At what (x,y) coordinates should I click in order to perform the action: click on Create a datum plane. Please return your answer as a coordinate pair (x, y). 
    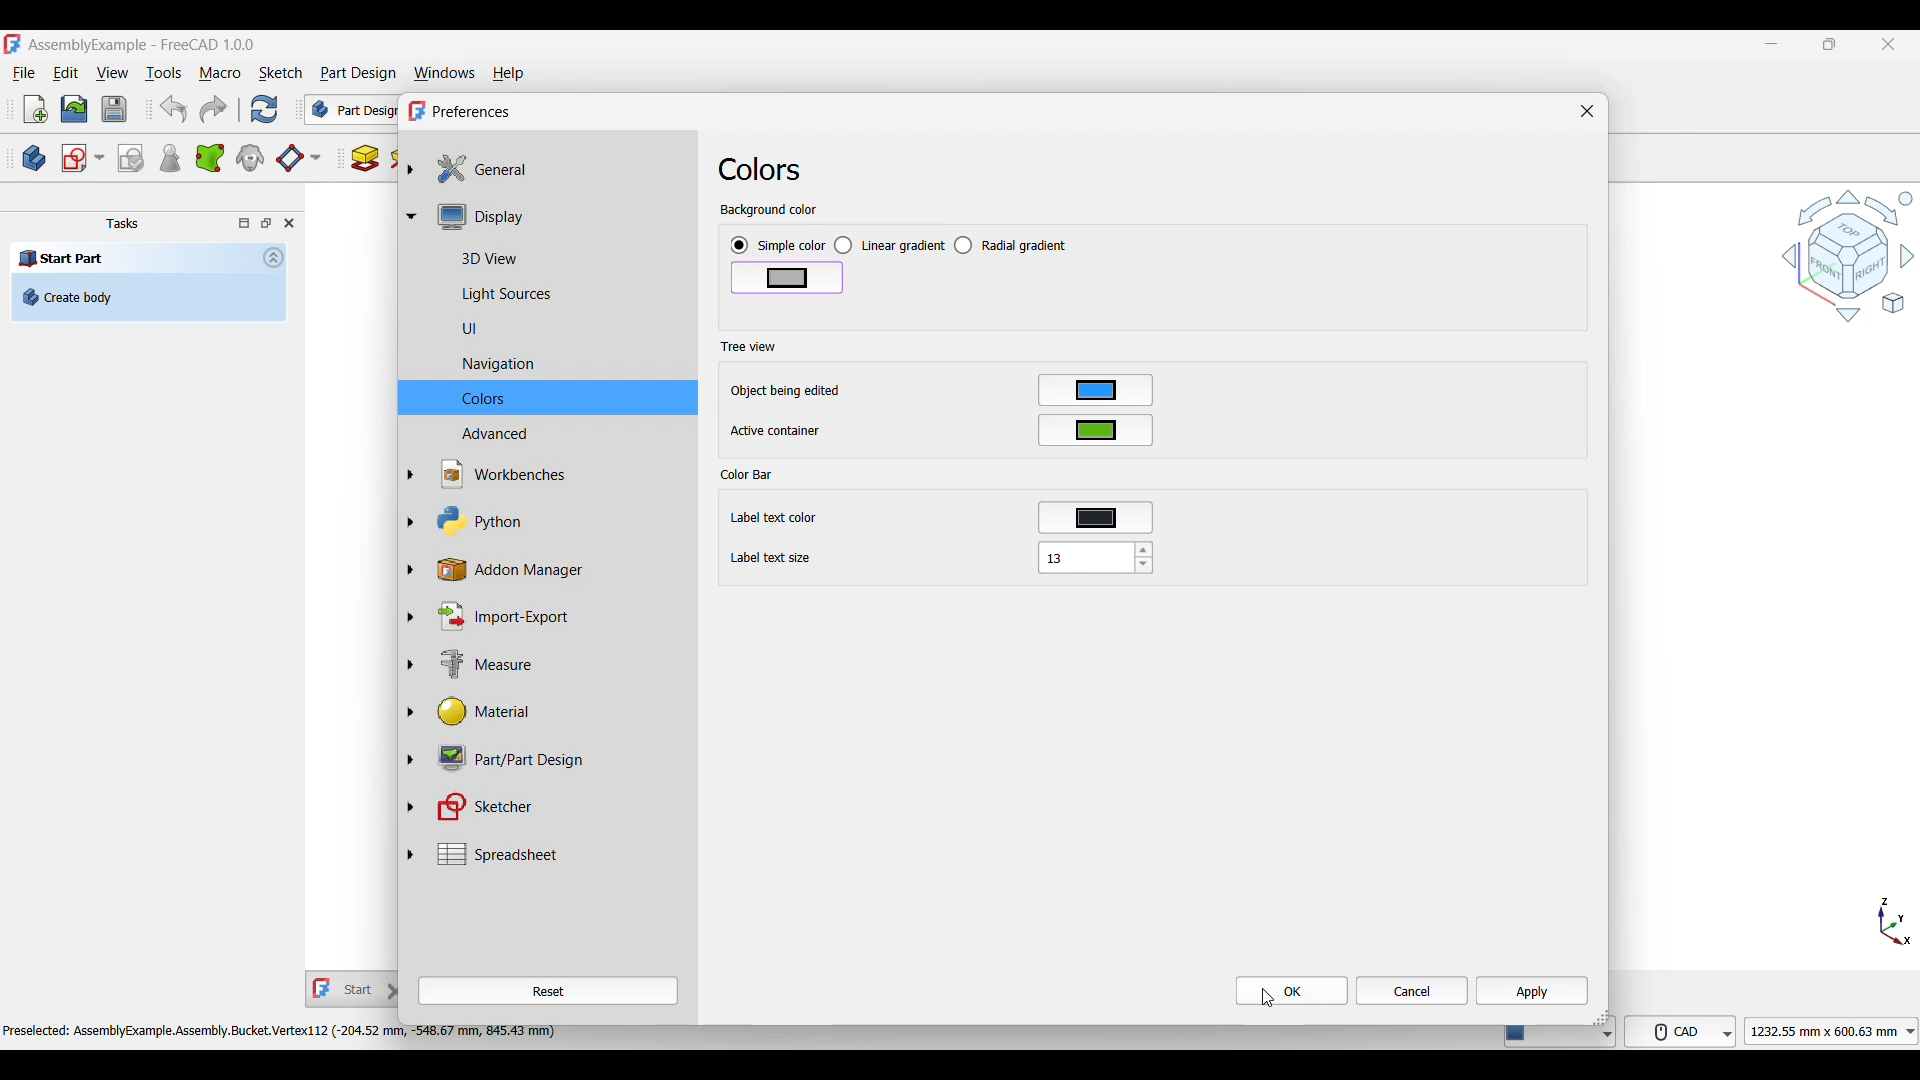
    Looking at the image, I should click on (298, 159).